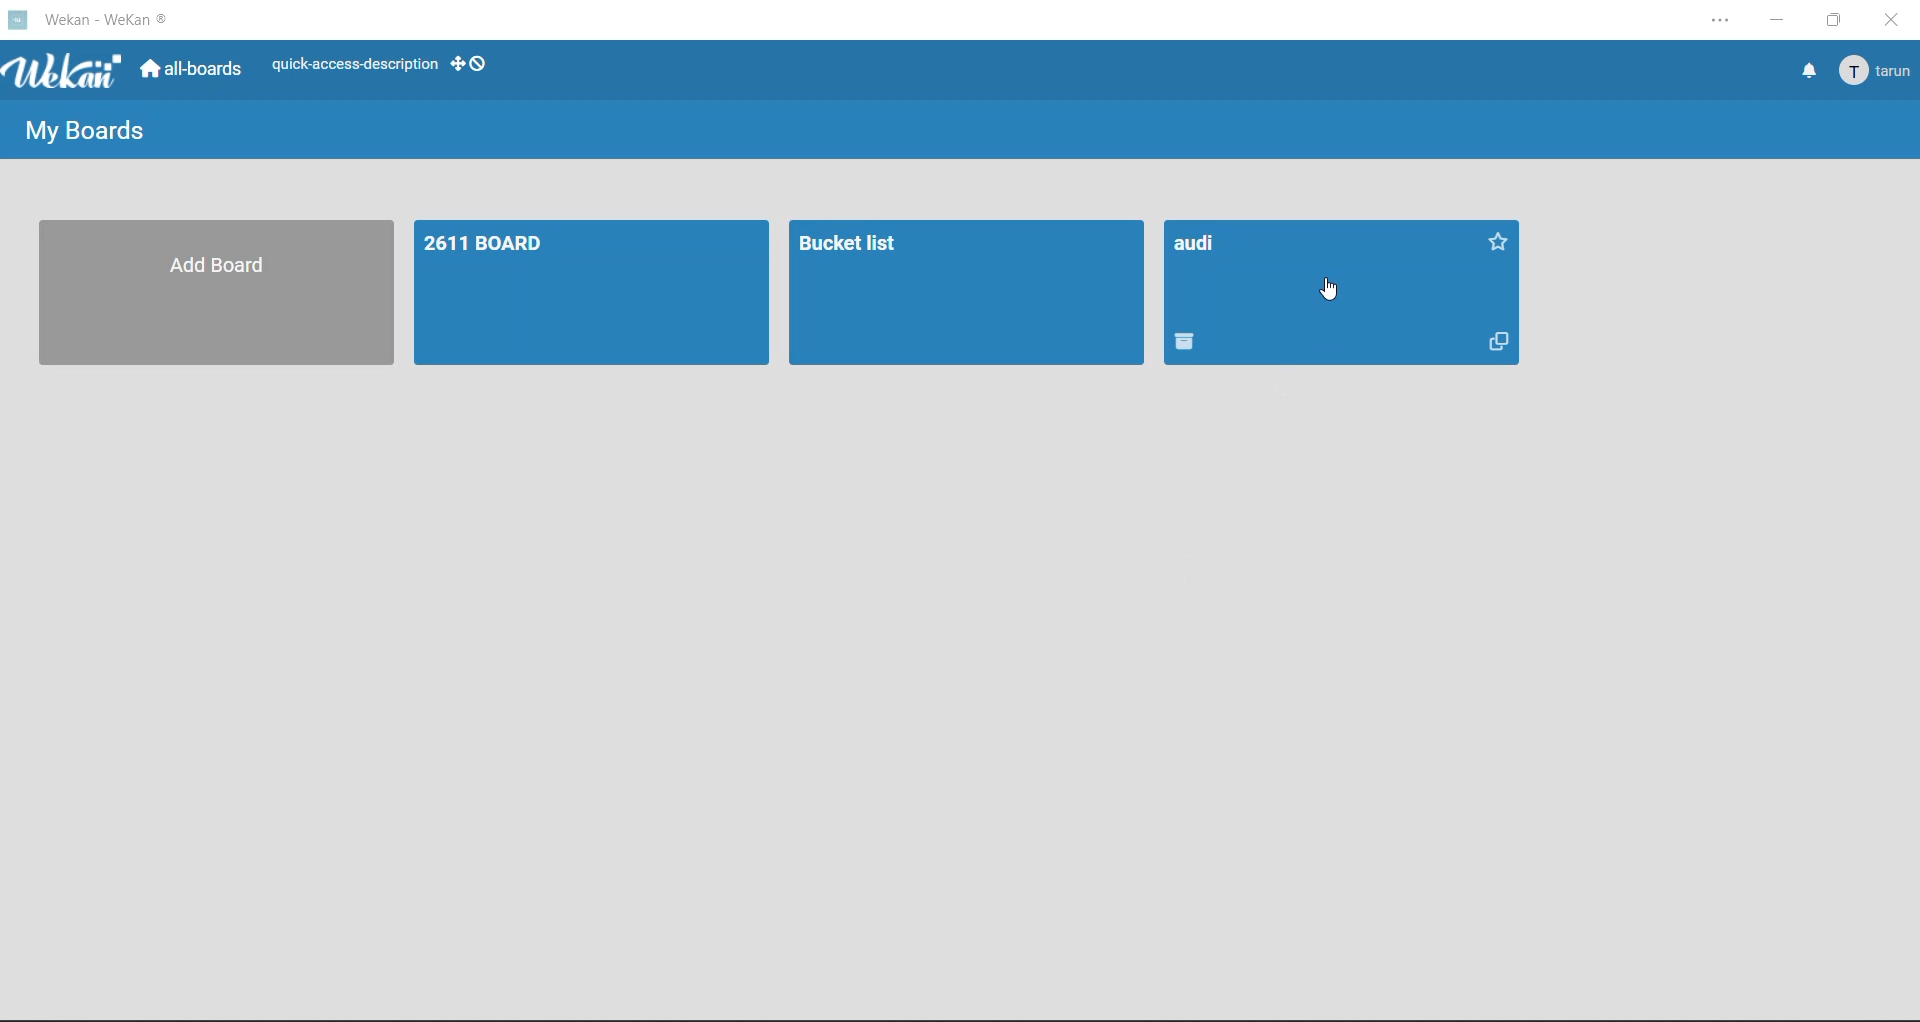 This screenshot has width=1920, height=1022. Describe the element at coordinates (1496, 239) in the screenshot. I see `Favorite` at that location.